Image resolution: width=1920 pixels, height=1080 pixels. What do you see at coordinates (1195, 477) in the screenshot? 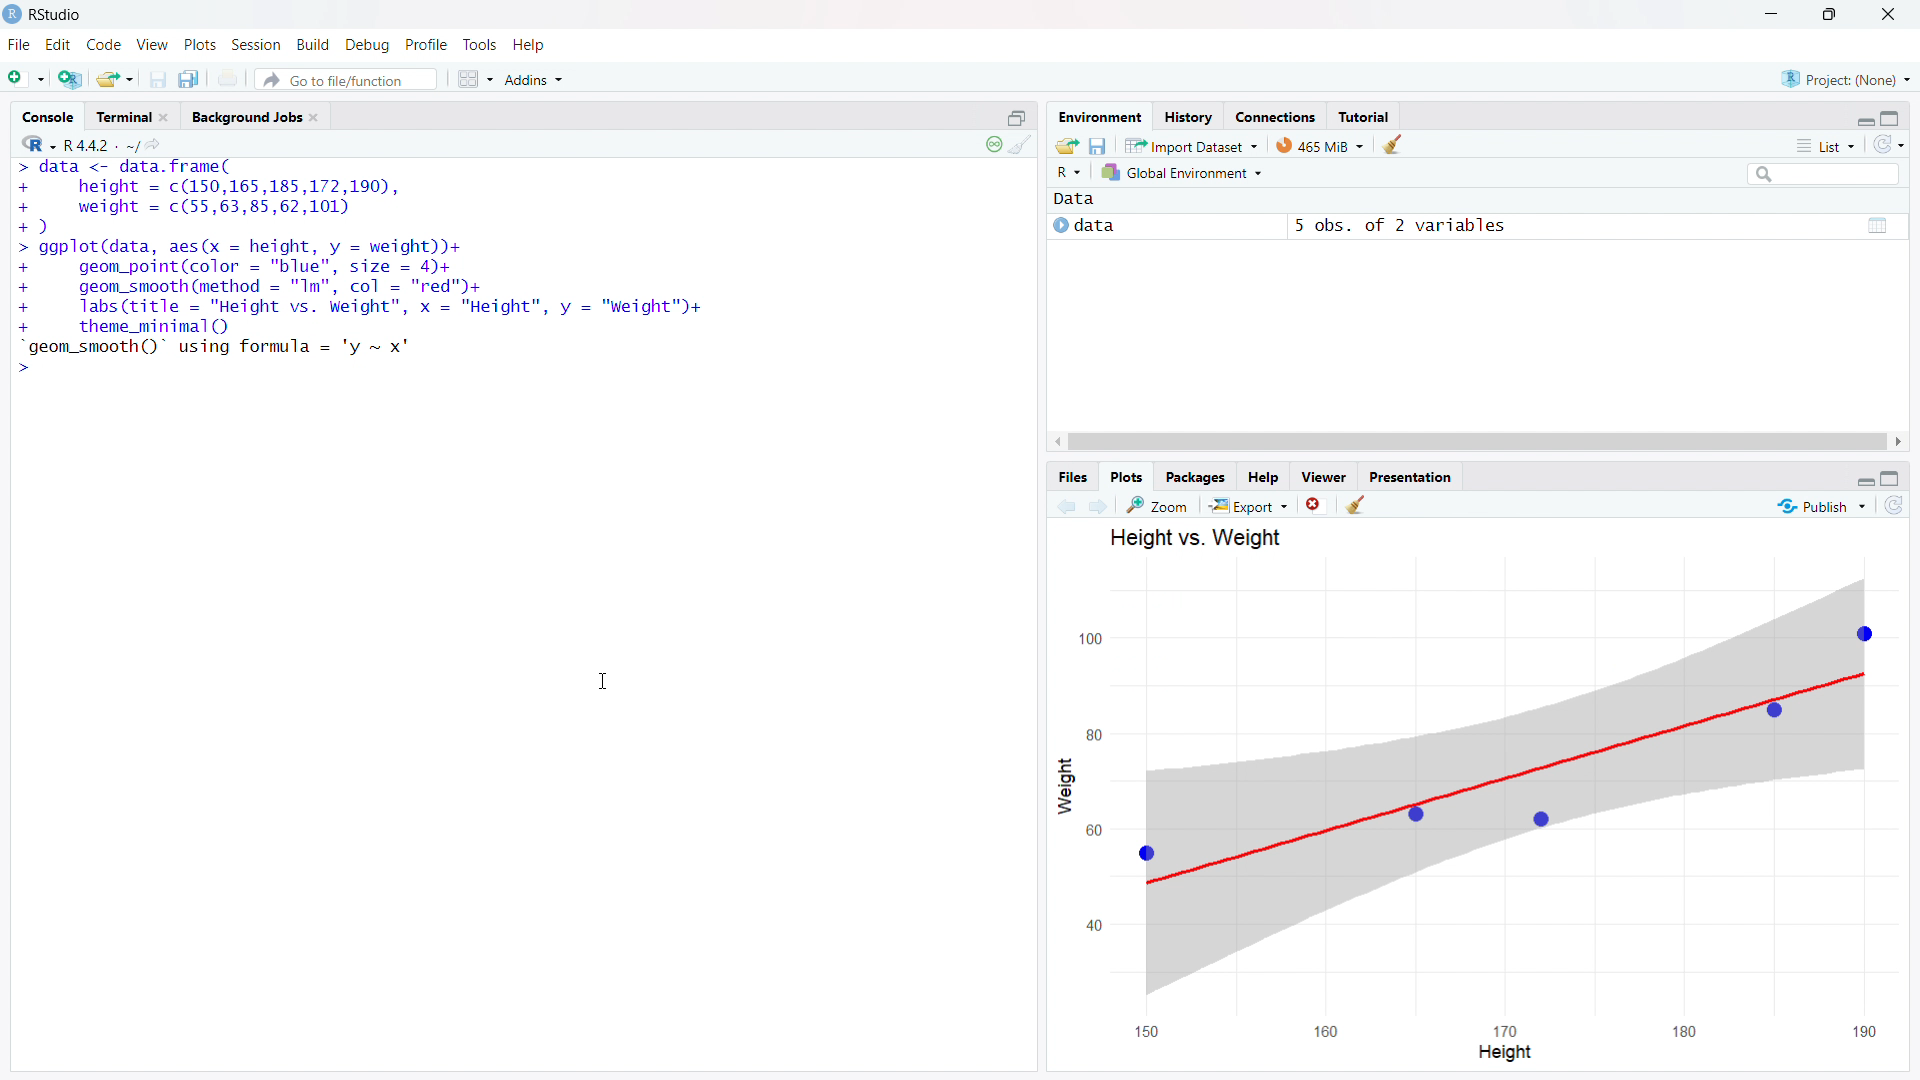
I see `package` at bounding box center [1195, 477].